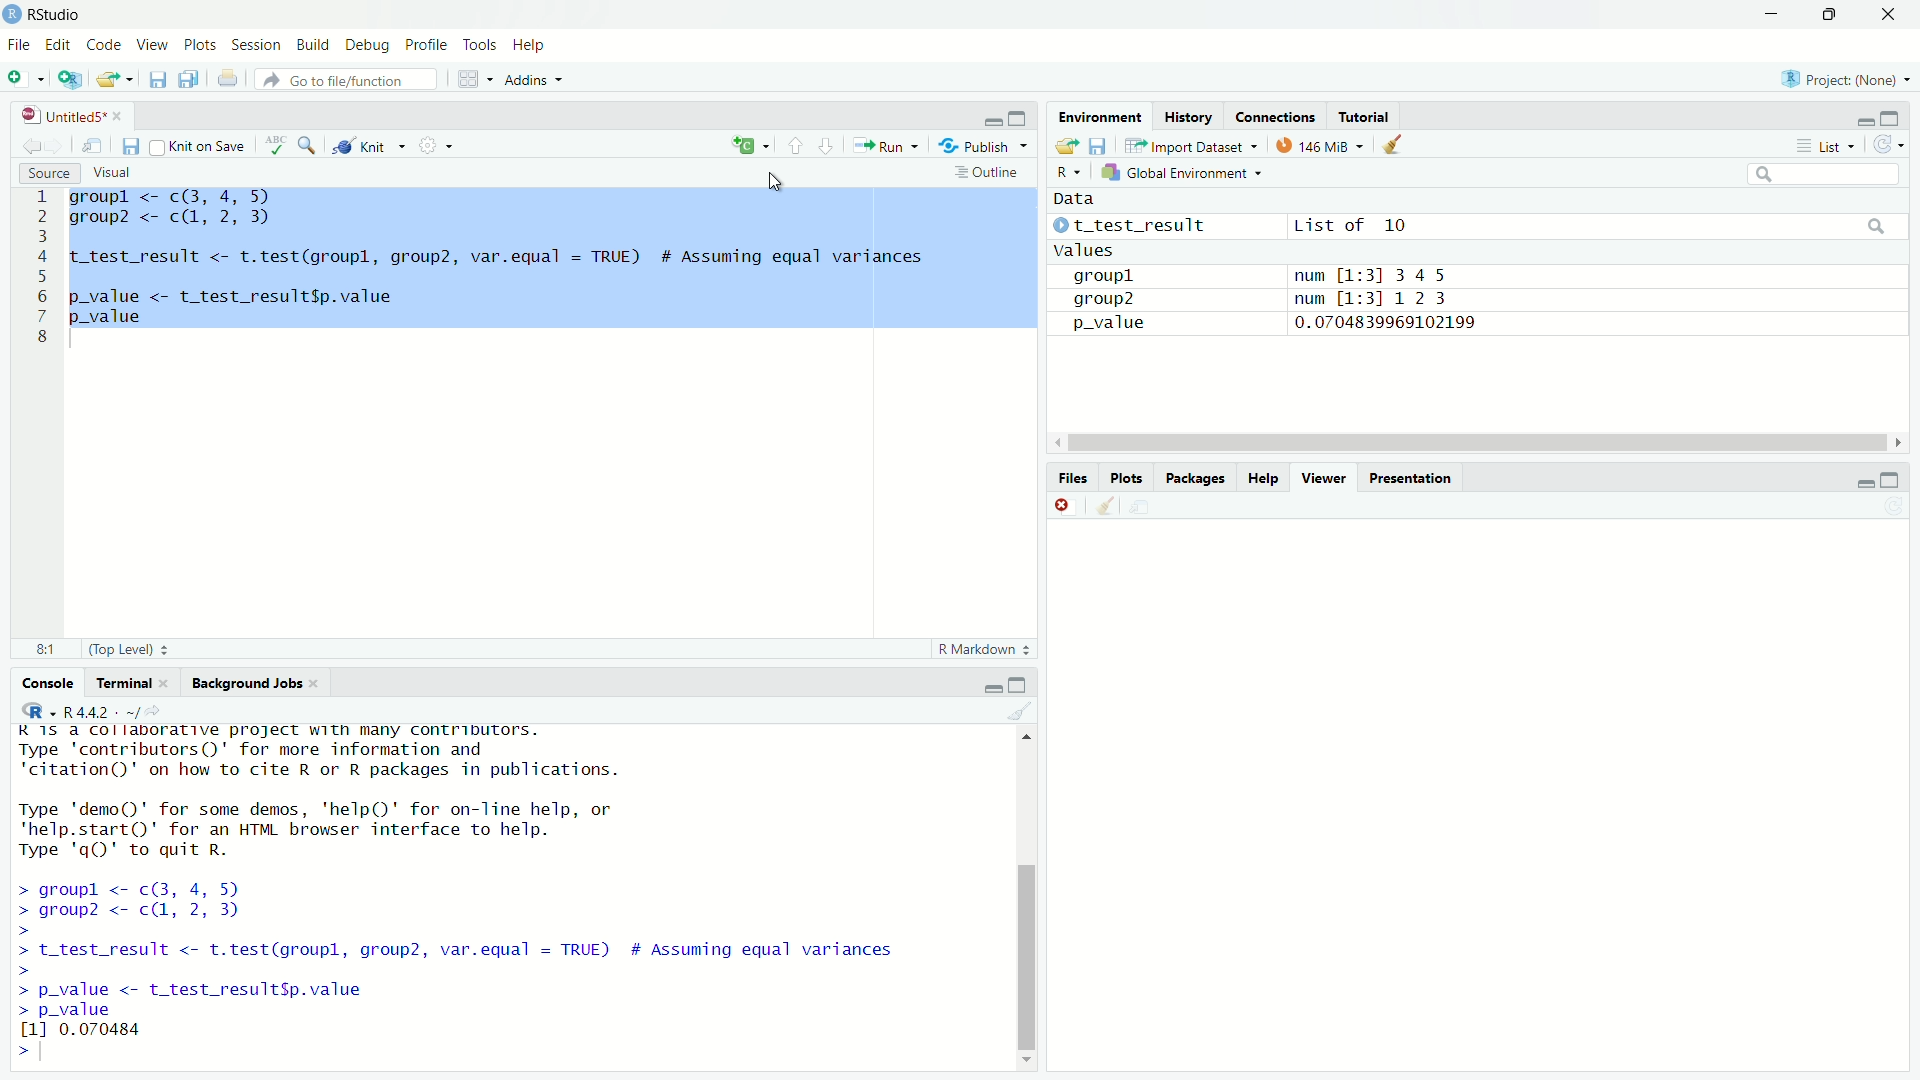  Describe the element at coordinates (102, 711) in the screenshot. I see `R 4.4.2` at that location.